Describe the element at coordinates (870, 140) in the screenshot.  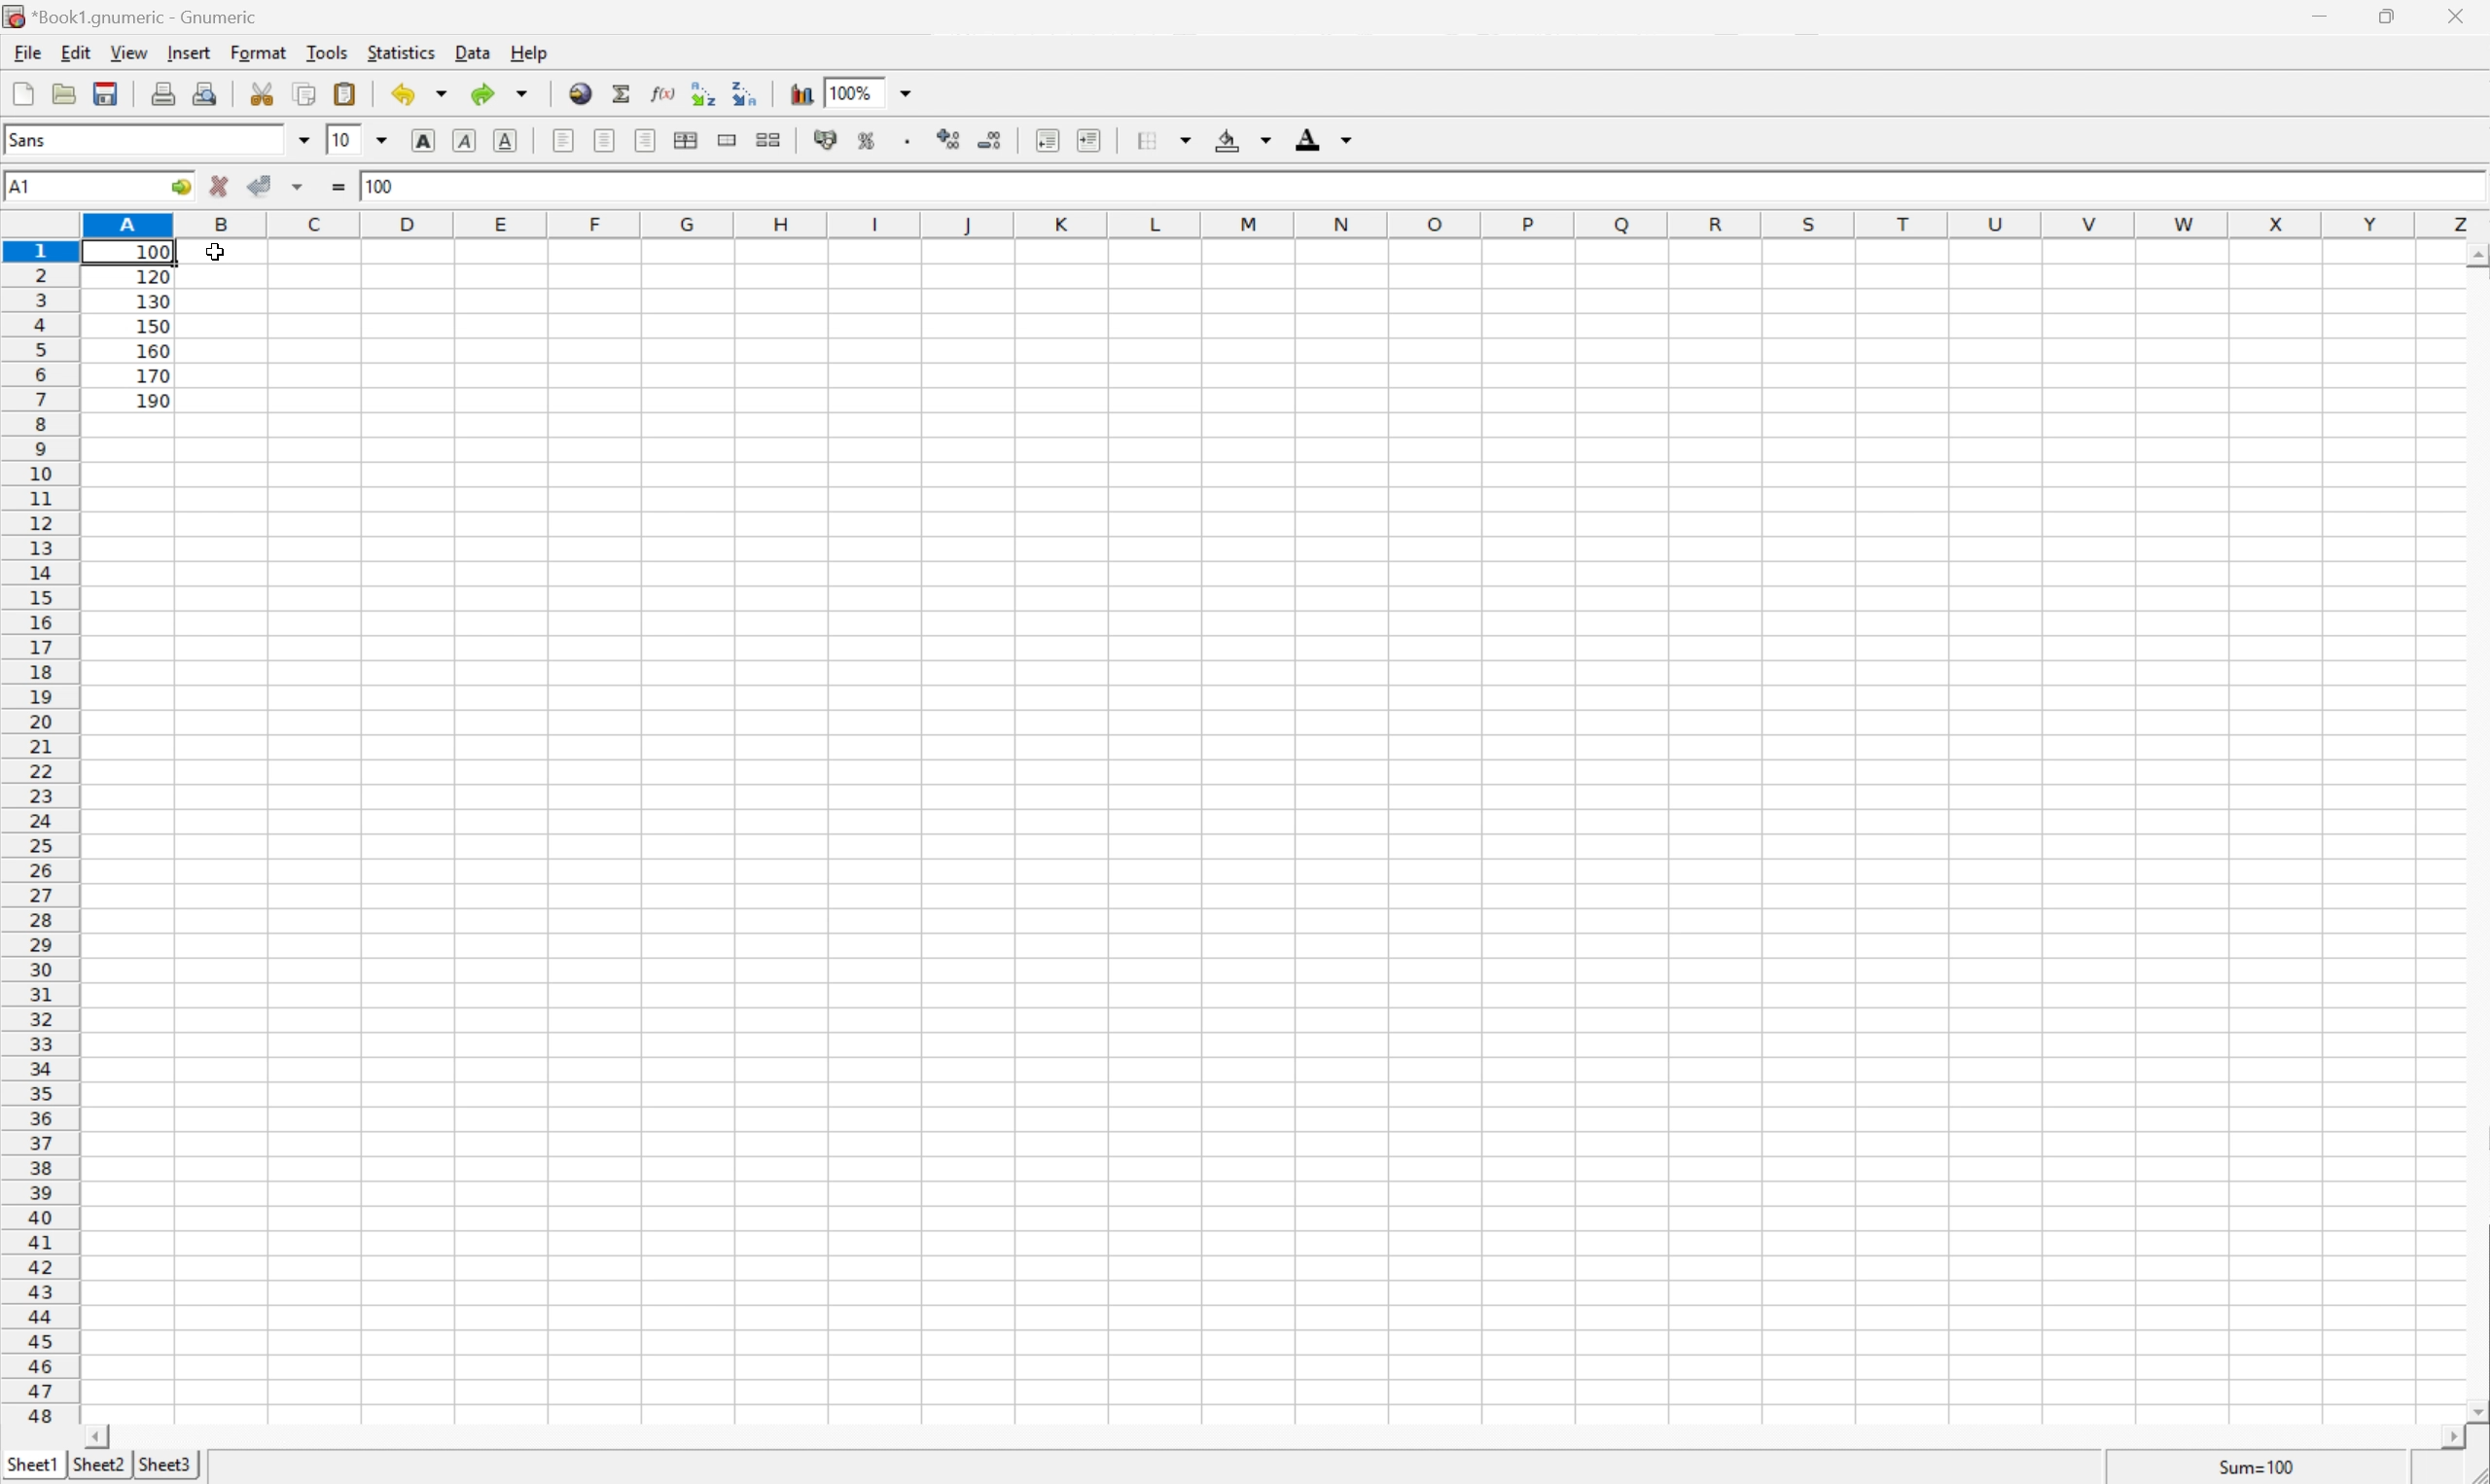
I see `Format the selection as percentage` at that location.